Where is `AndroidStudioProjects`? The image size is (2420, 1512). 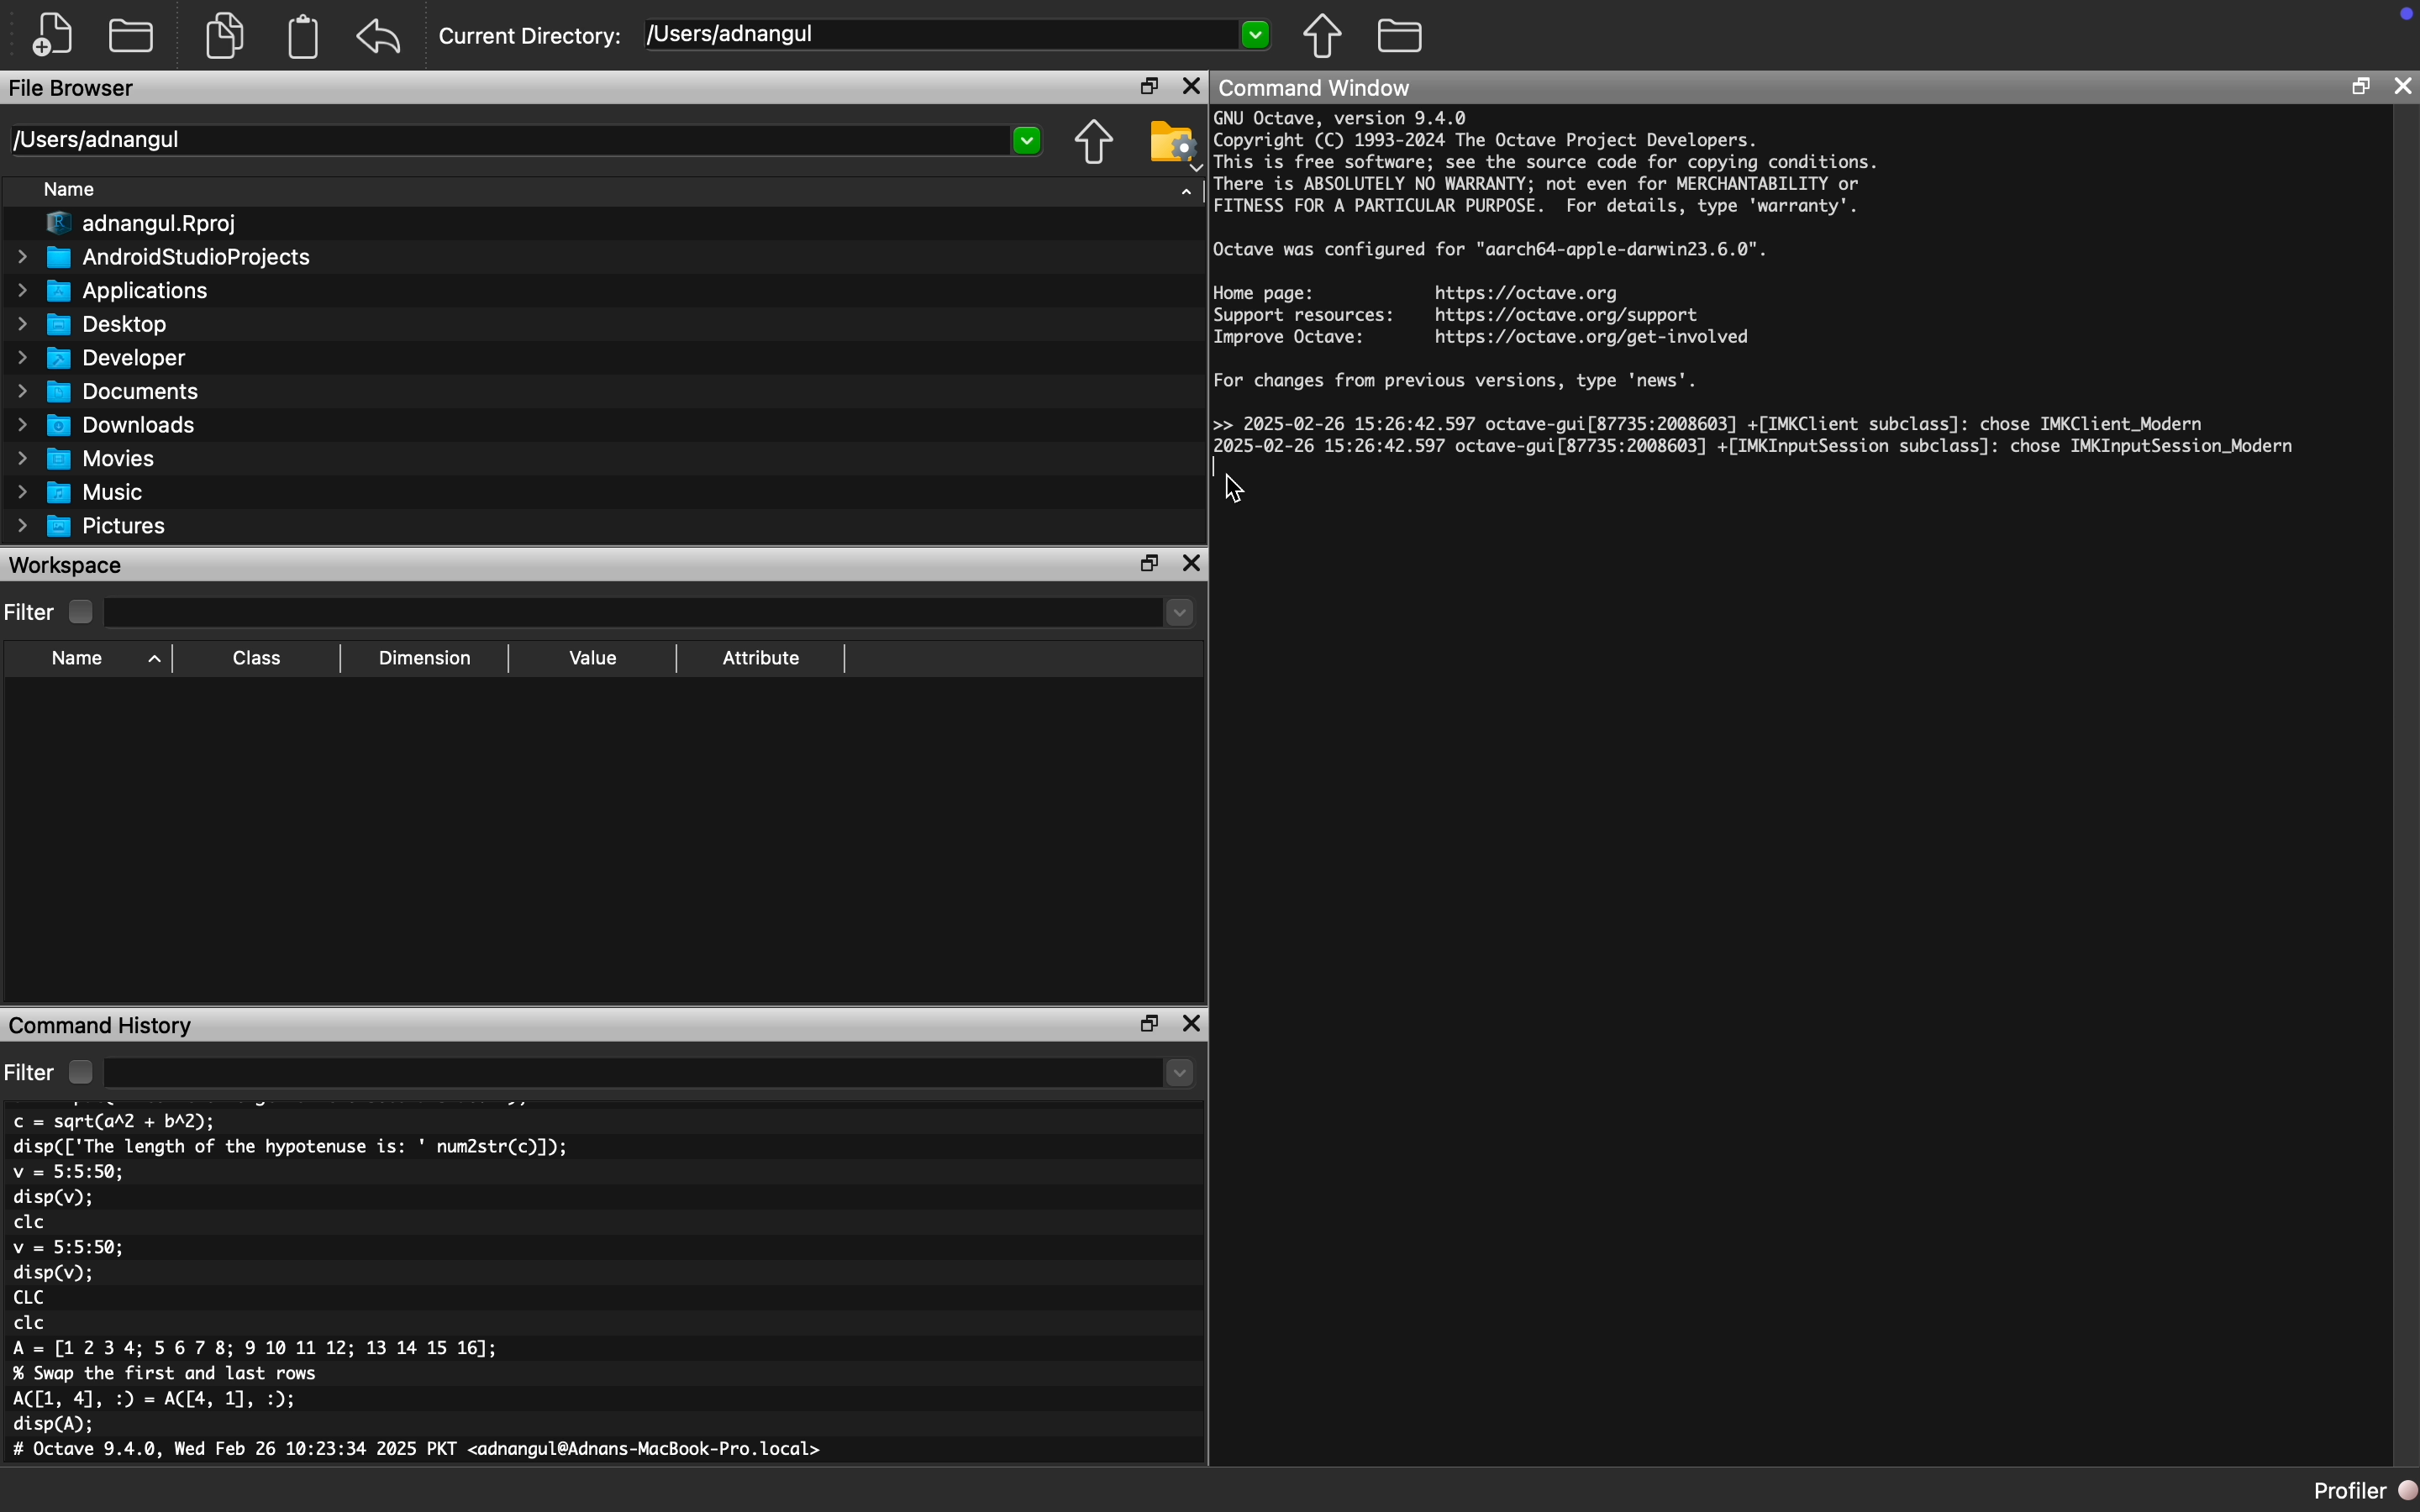 AndroidStudioProjects is located at coordinates (164, 259).